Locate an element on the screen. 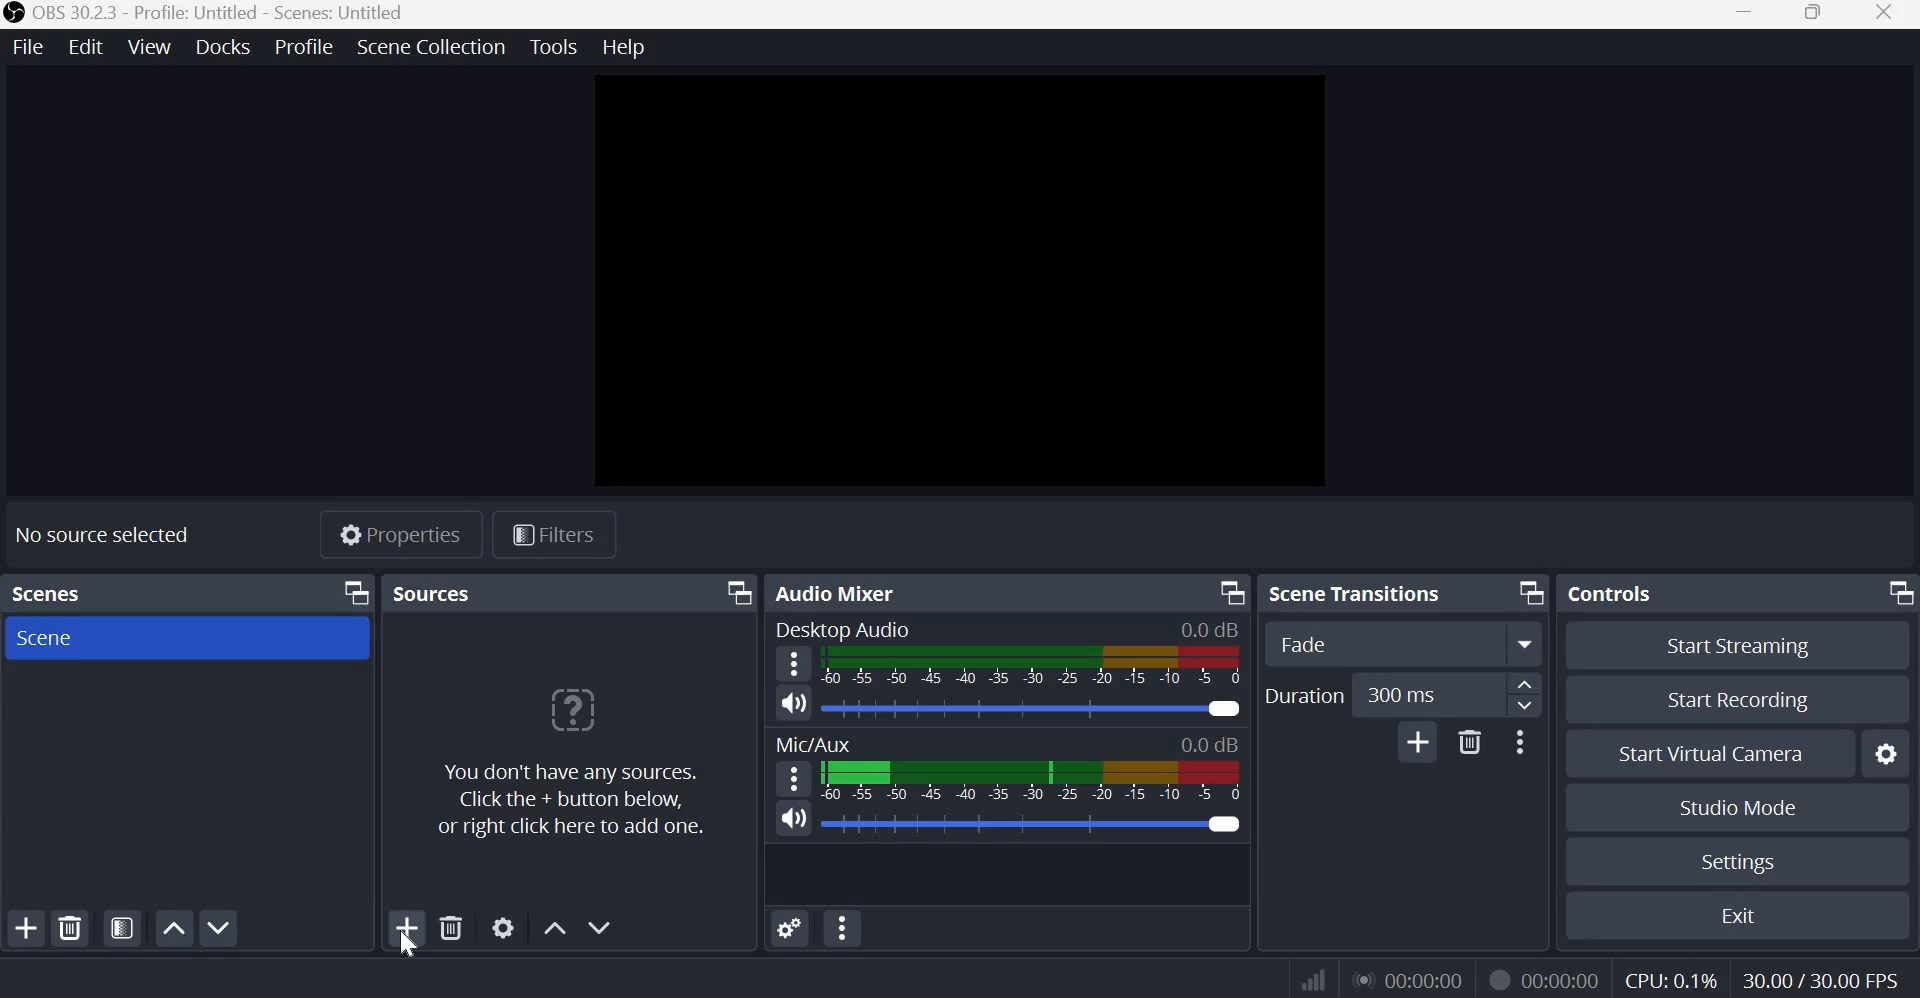 Image resolution: width=1920 pixels, height=998 pixels. Connection Status Indicator is located at coordinates (1315, 977).